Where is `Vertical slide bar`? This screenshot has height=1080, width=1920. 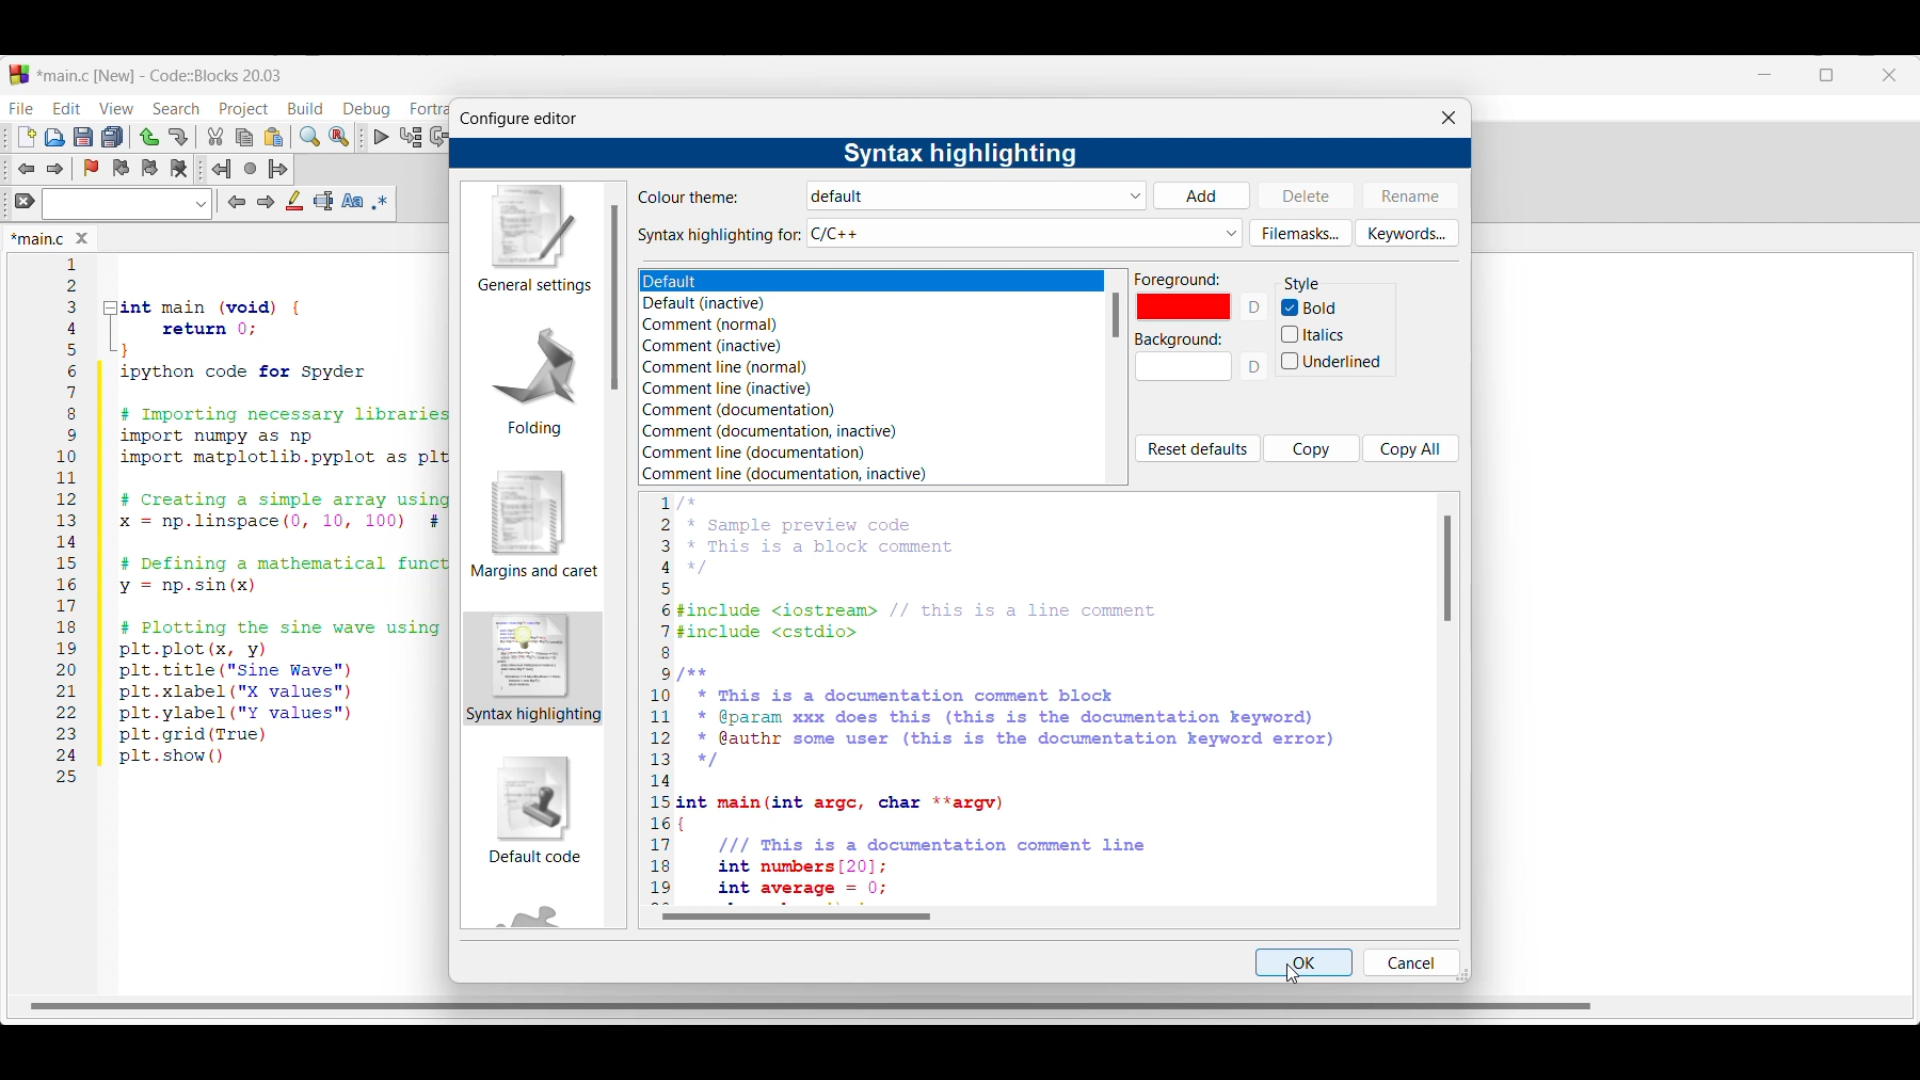 Vertical slide bar is located at coordinates (614, 297).